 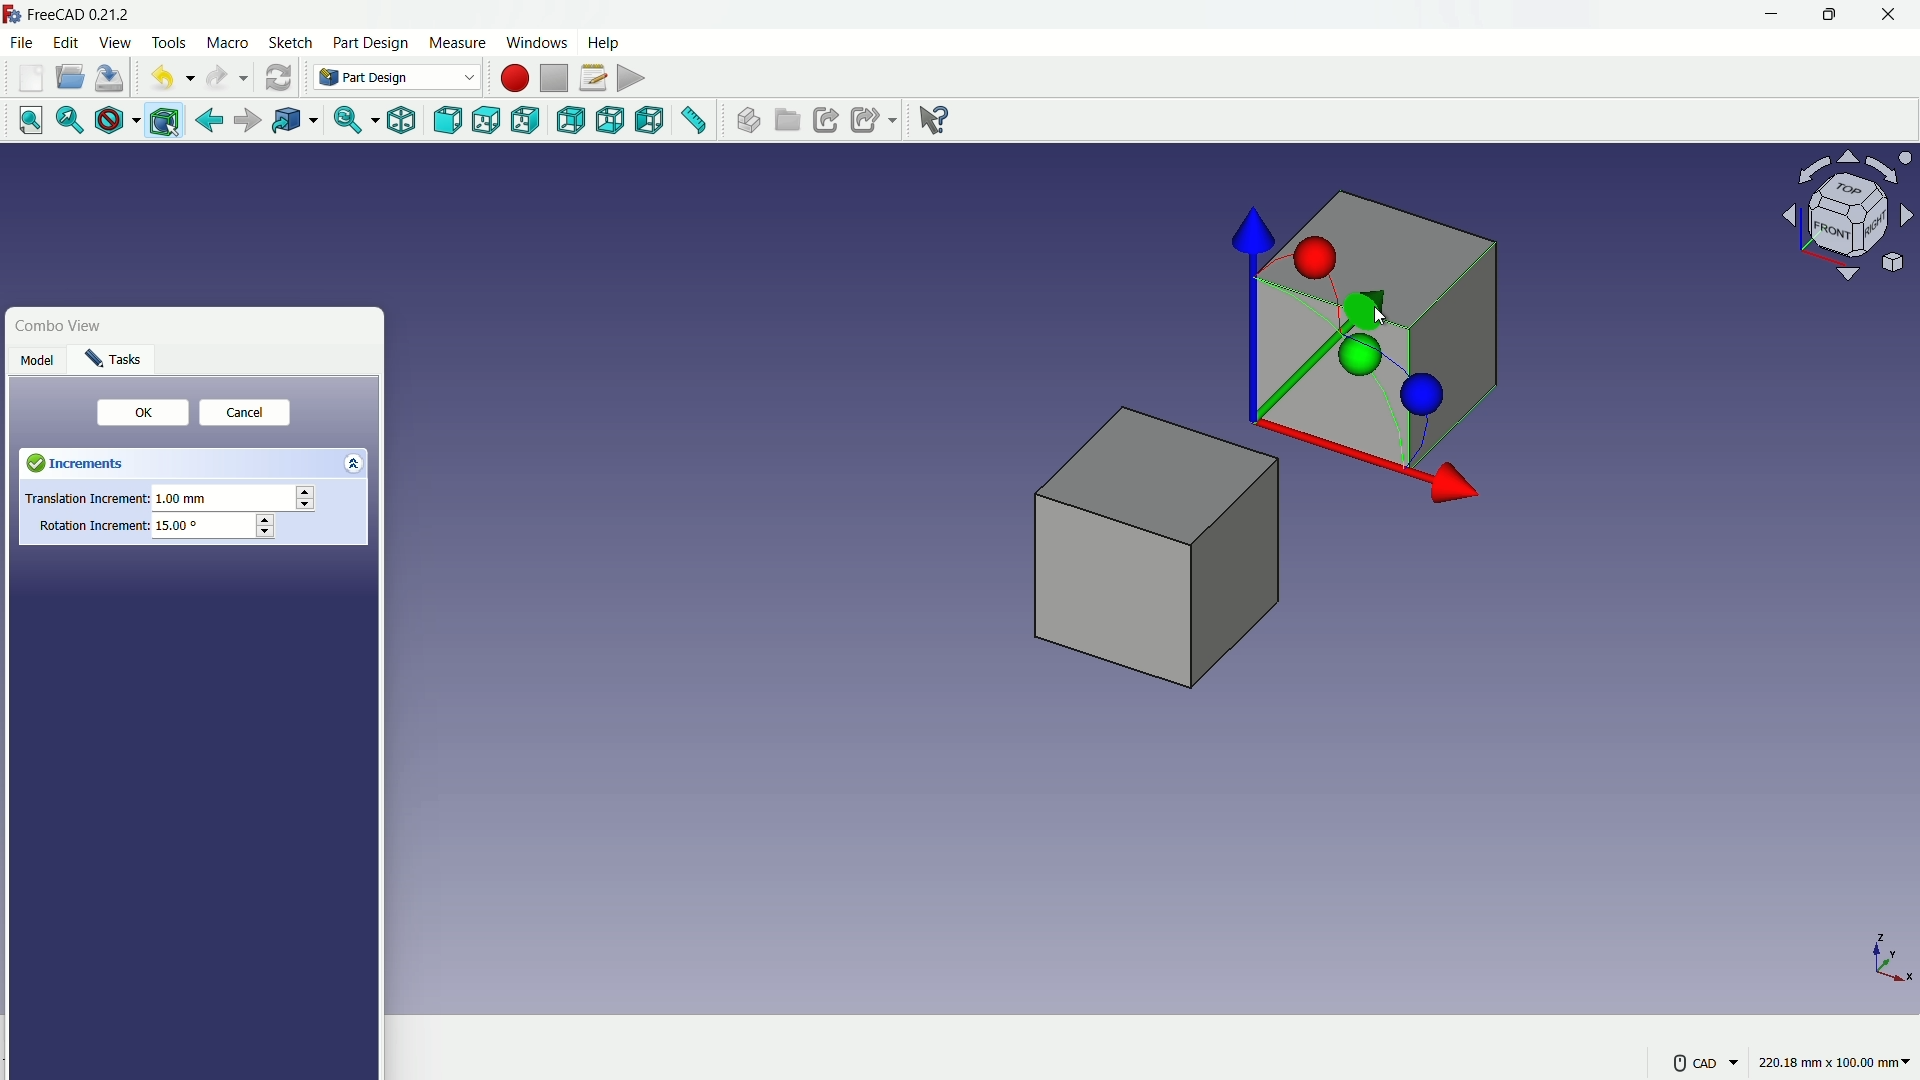 What do you see at coordinates (633, 76) in the screenshot?
I see `execute macros` at bounding box center [633, 76].